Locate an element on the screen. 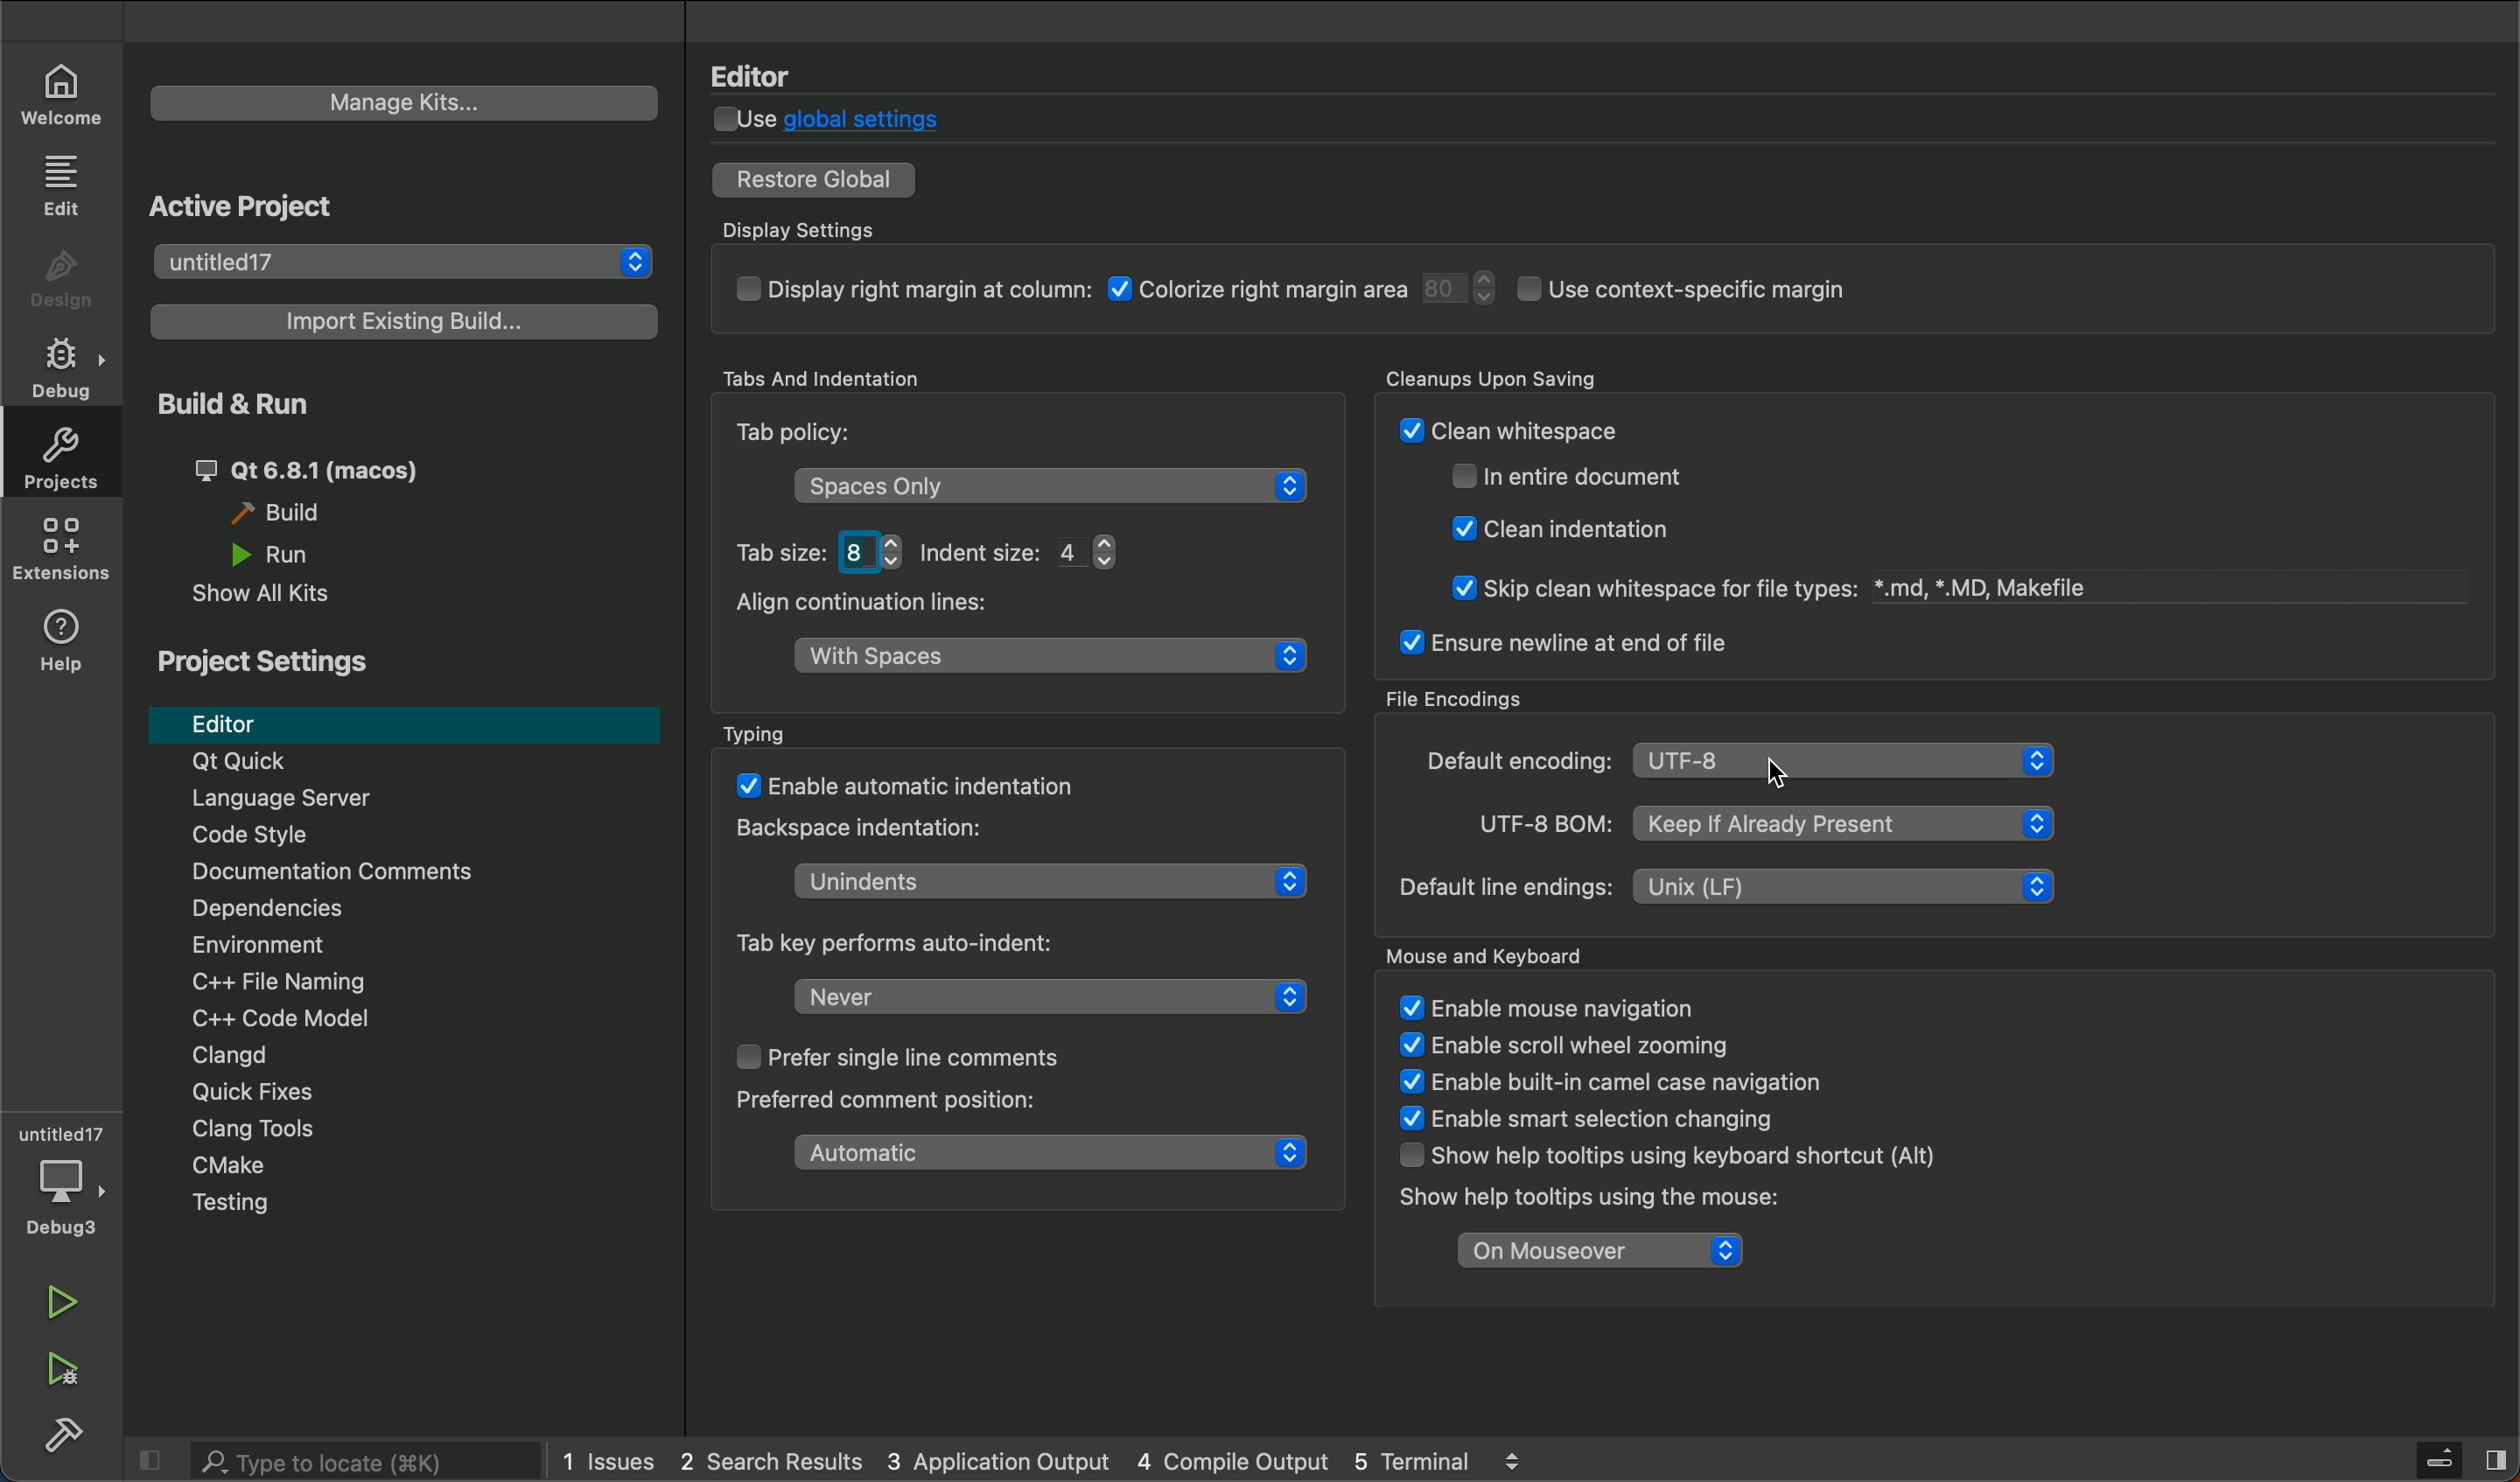 Image resolution: width=2520 pixels, height=1482 pixels. projects is located at coordinates (404, 263).